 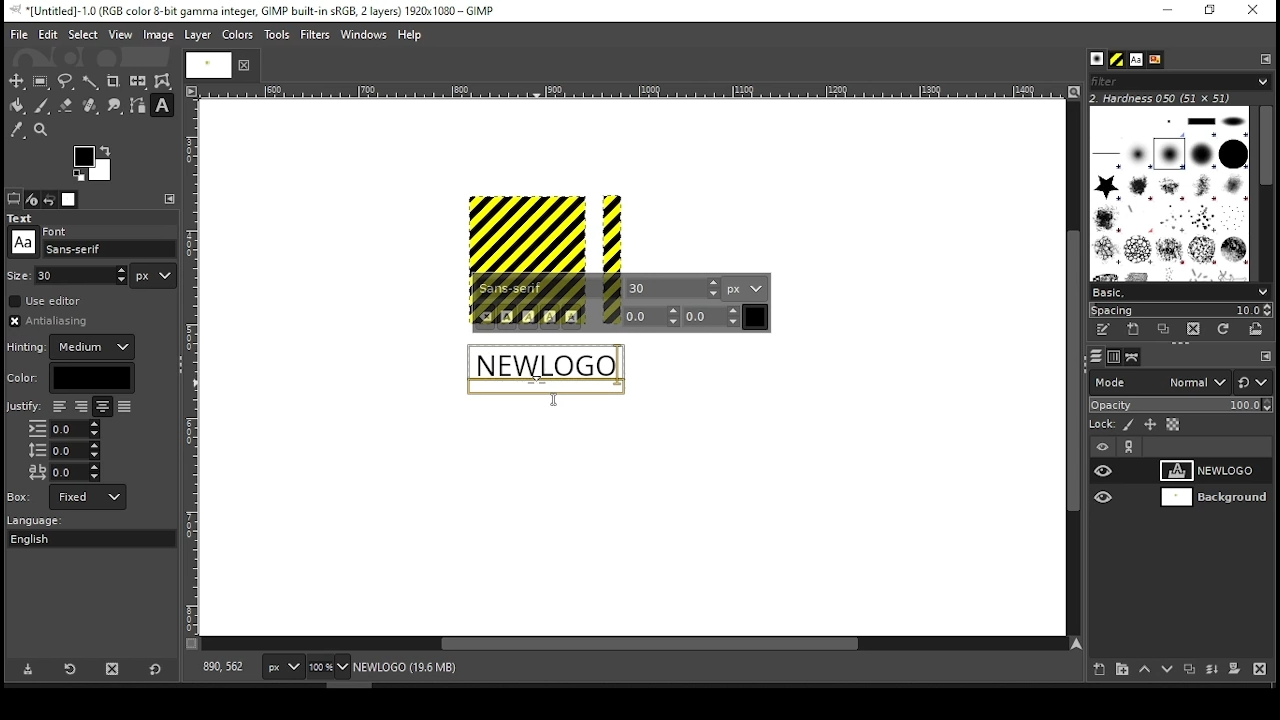 What do you see at coordinates (14, 198) in the screenshot?
I see `tool options` at bounding box center [14, 198].